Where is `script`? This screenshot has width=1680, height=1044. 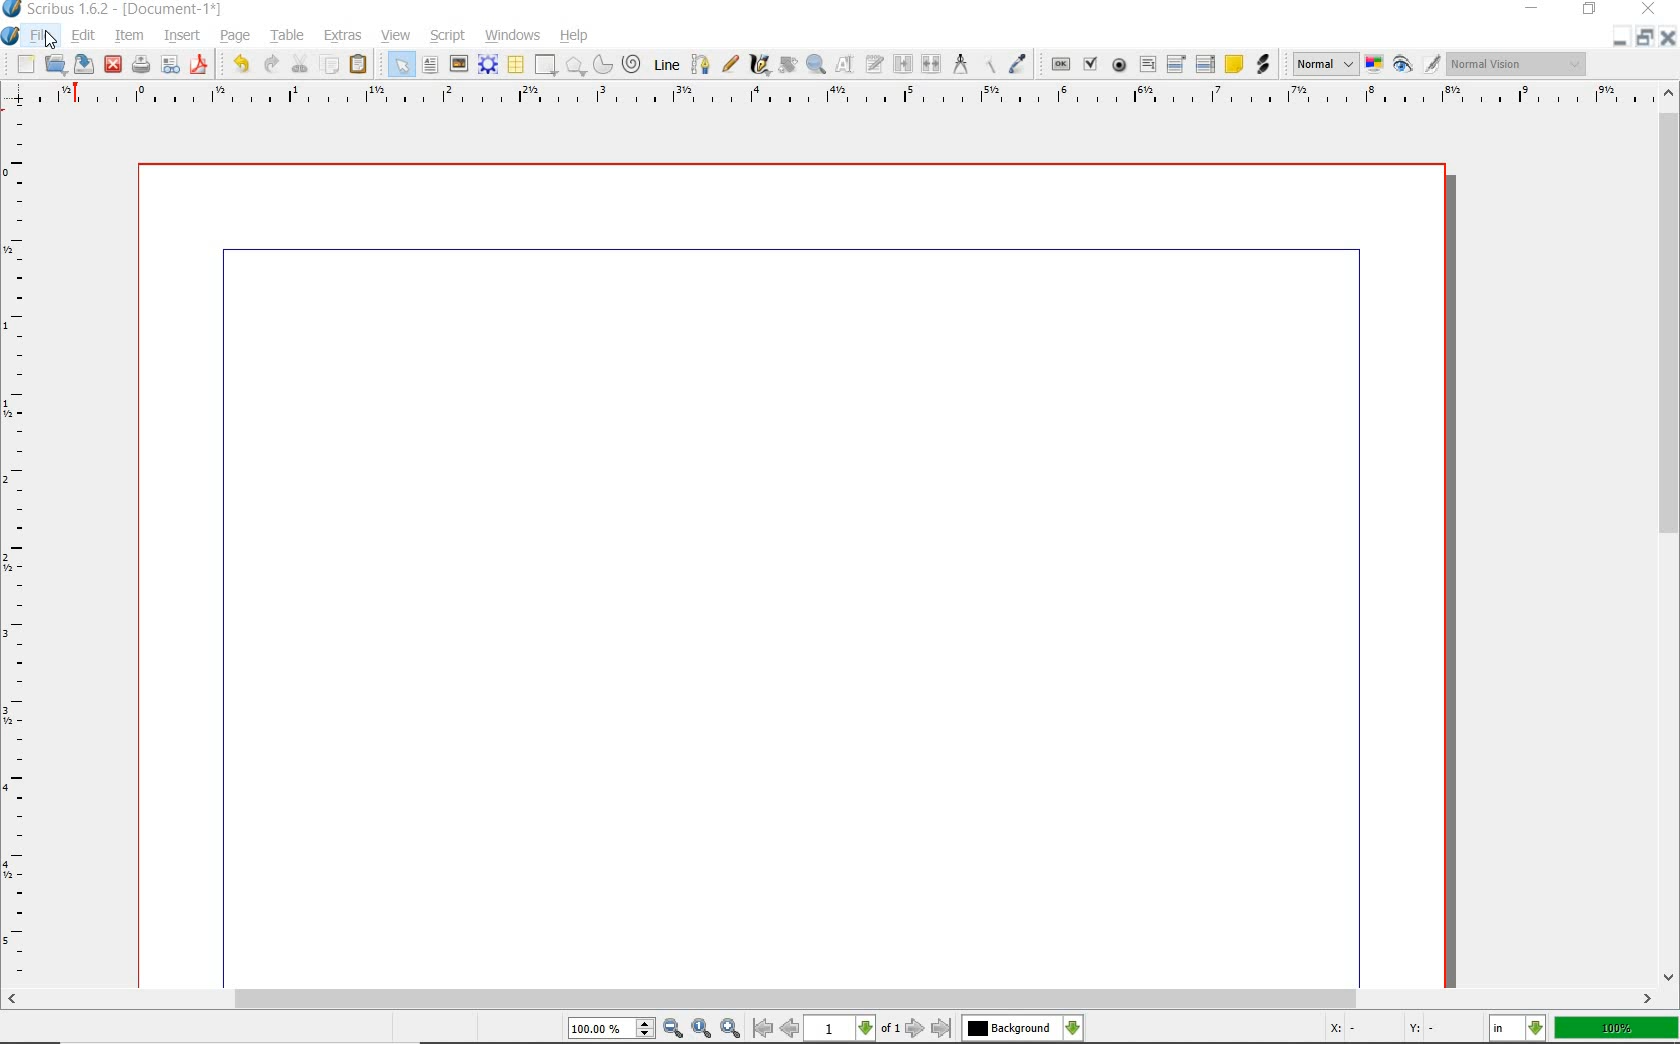 script is located at coordinates (449, 36).